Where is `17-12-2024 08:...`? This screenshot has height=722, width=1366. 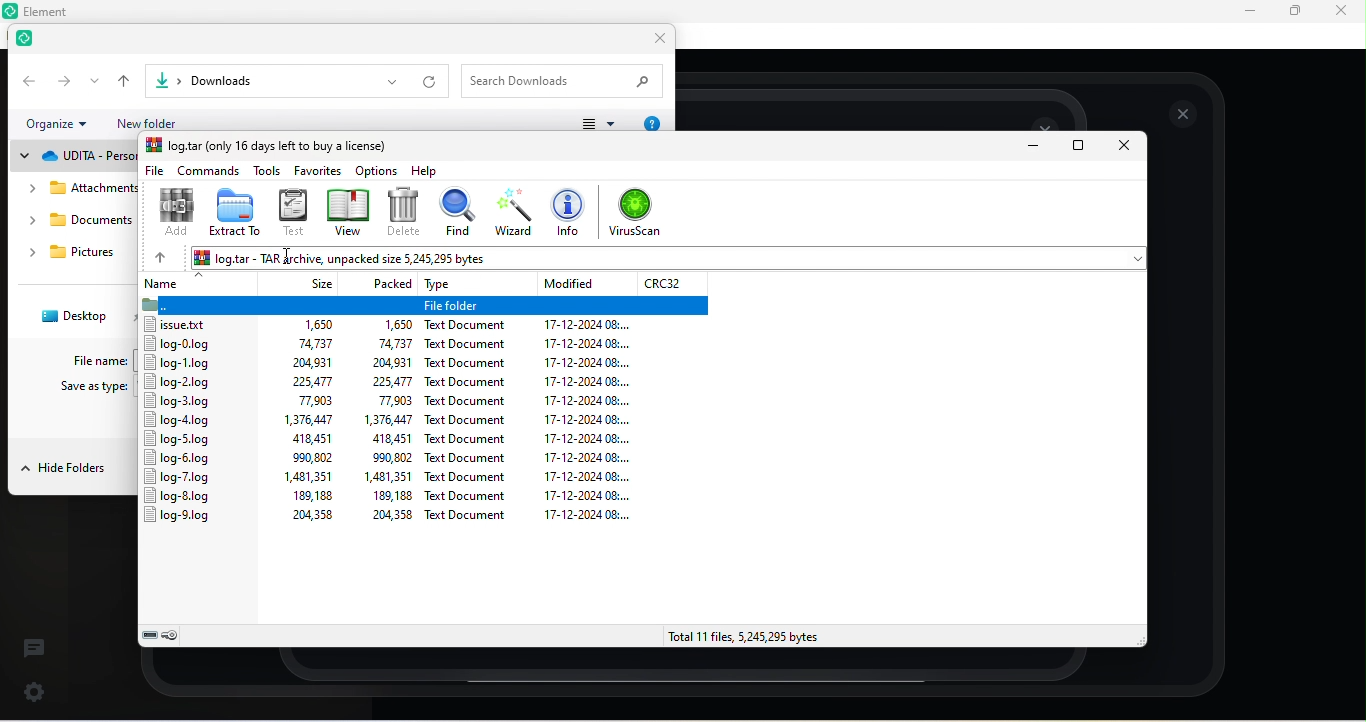
17-12-2024 08:... is located at coordinates (589, 420).